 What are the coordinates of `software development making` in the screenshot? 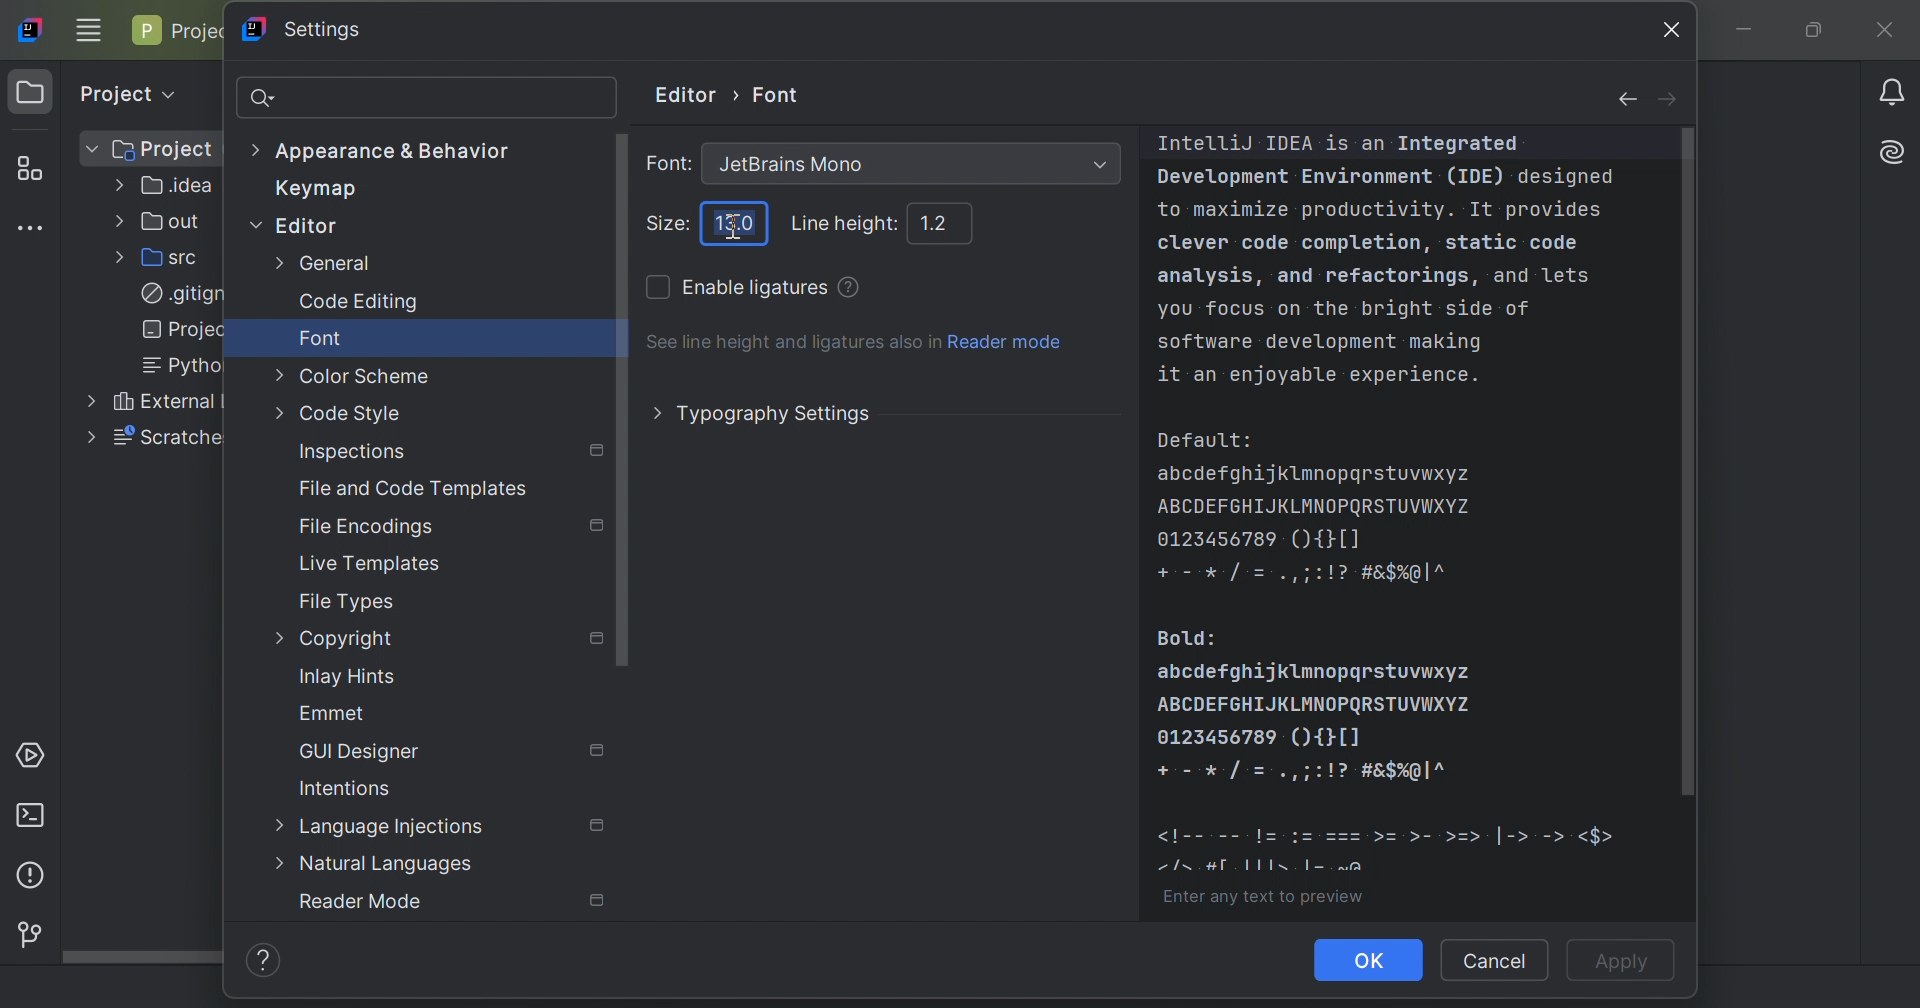 It's located at (1321, 341).